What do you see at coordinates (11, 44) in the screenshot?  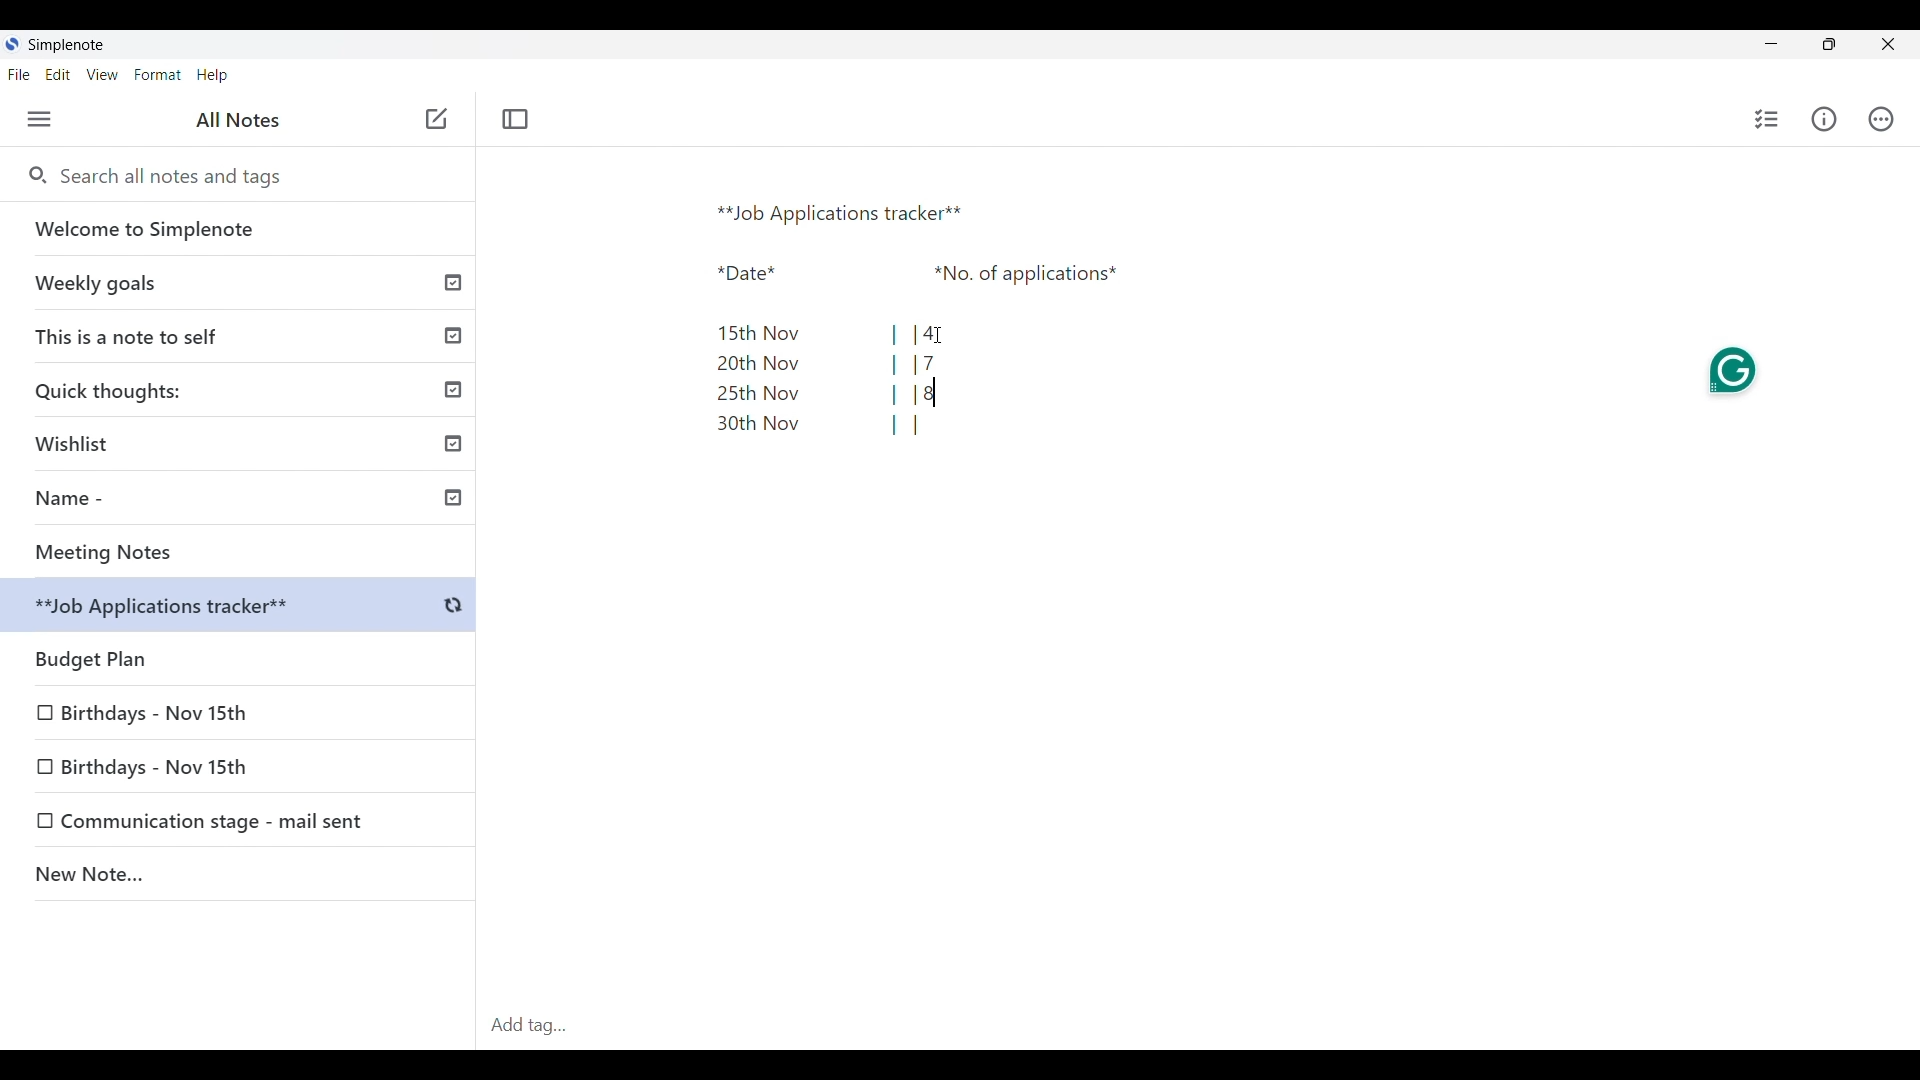 I see `Software logo` at bounding box center [11, 44].